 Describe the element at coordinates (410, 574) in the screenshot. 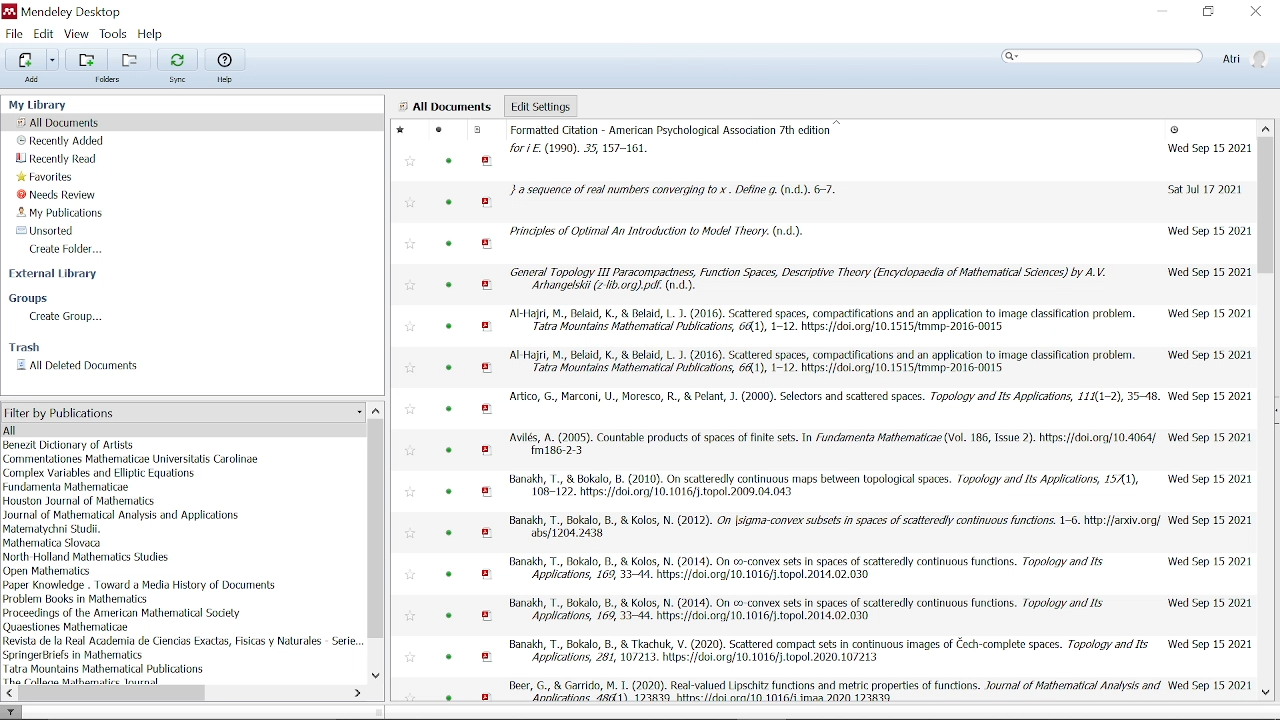

I see `favourite` at that location.